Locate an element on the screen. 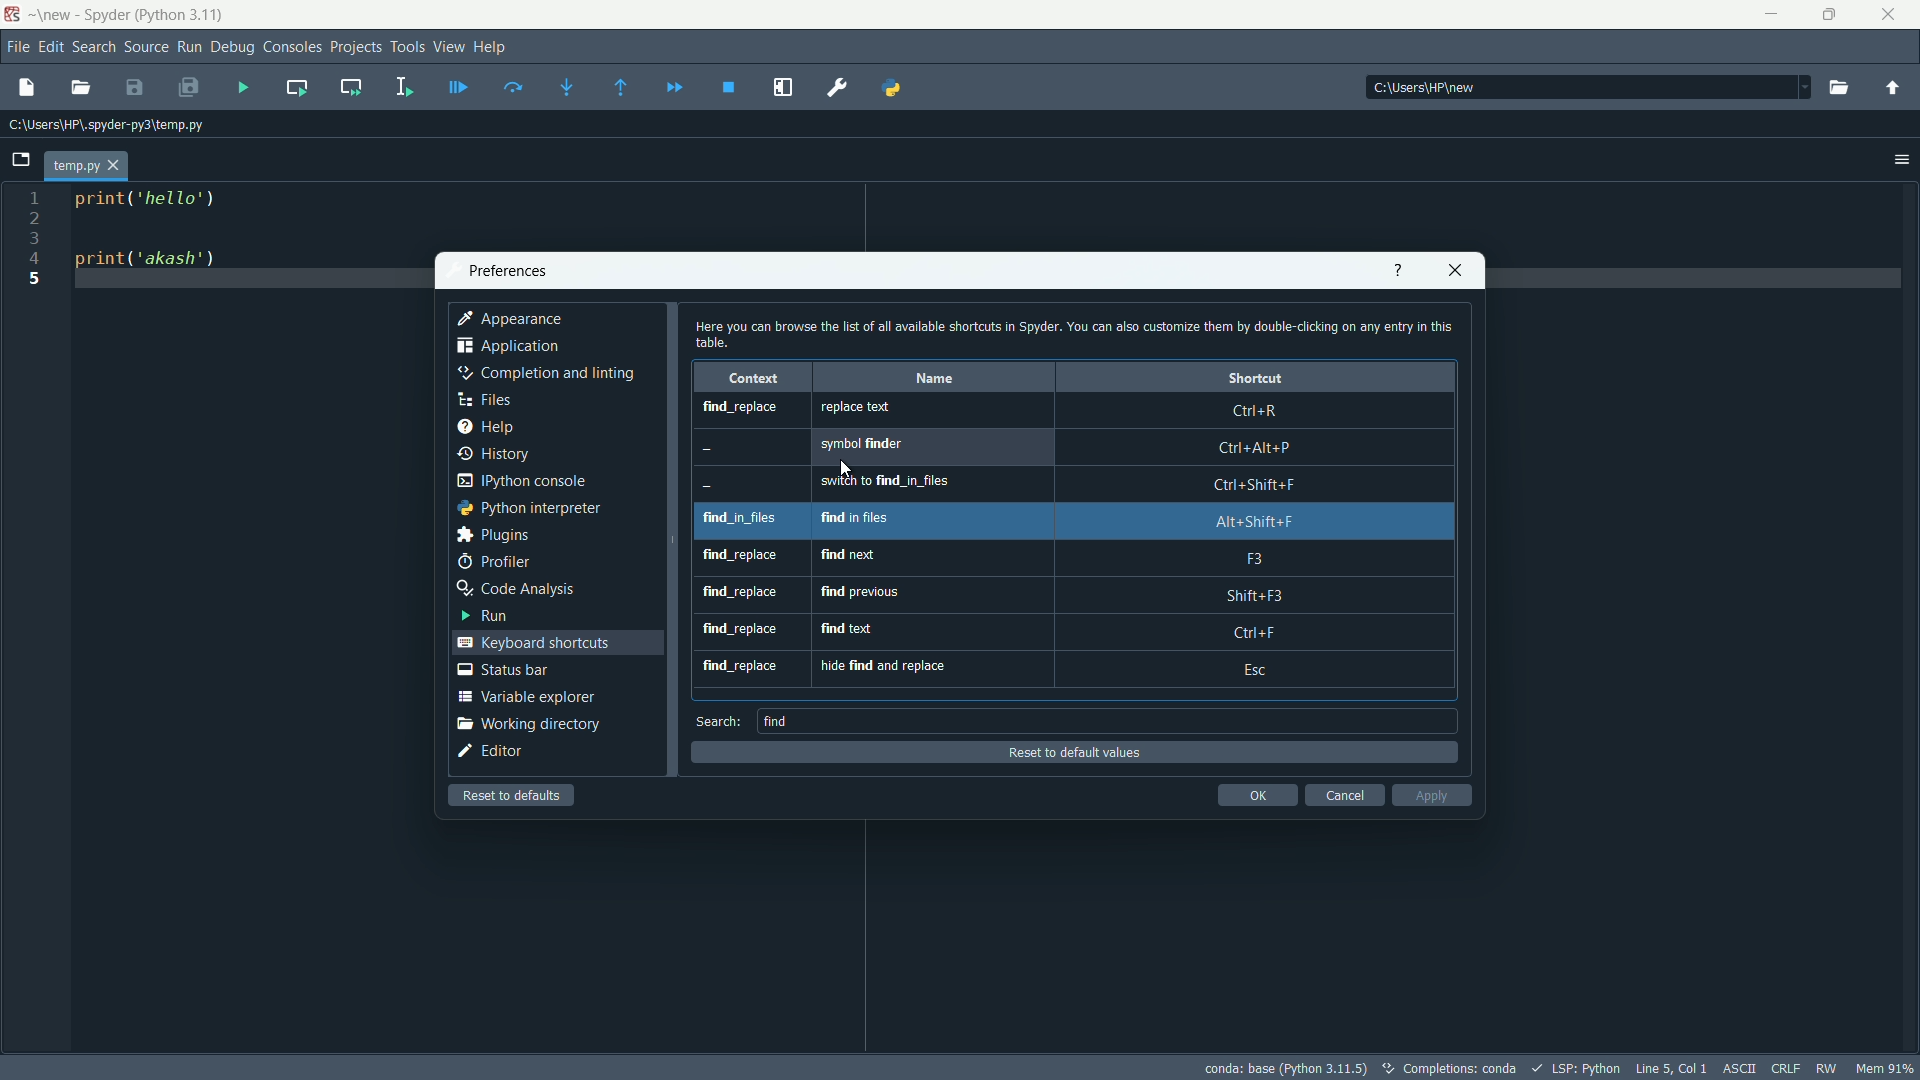 Image resolution: width=1920 pixels, height=1080 pixels. run selection is located at coordinates (408, 88).